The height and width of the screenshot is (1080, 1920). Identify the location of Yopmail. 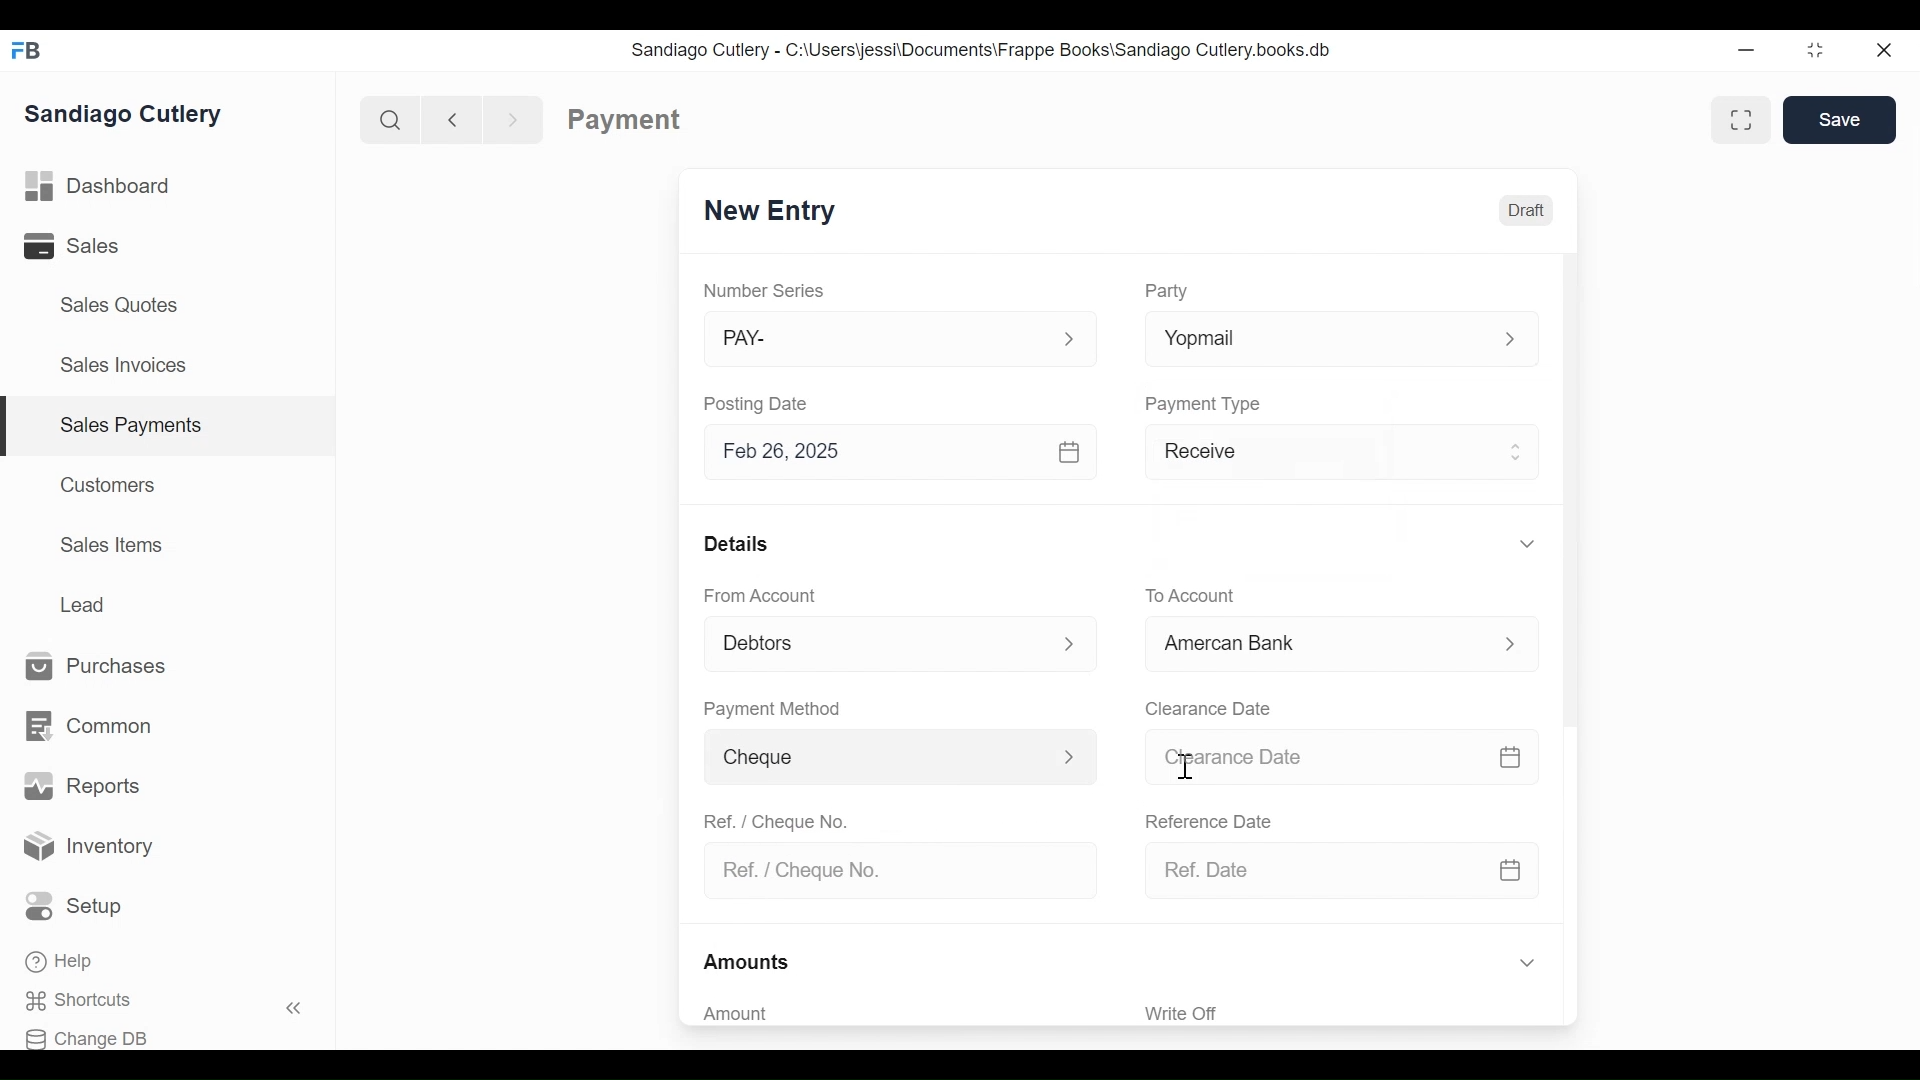
(1309, 340).